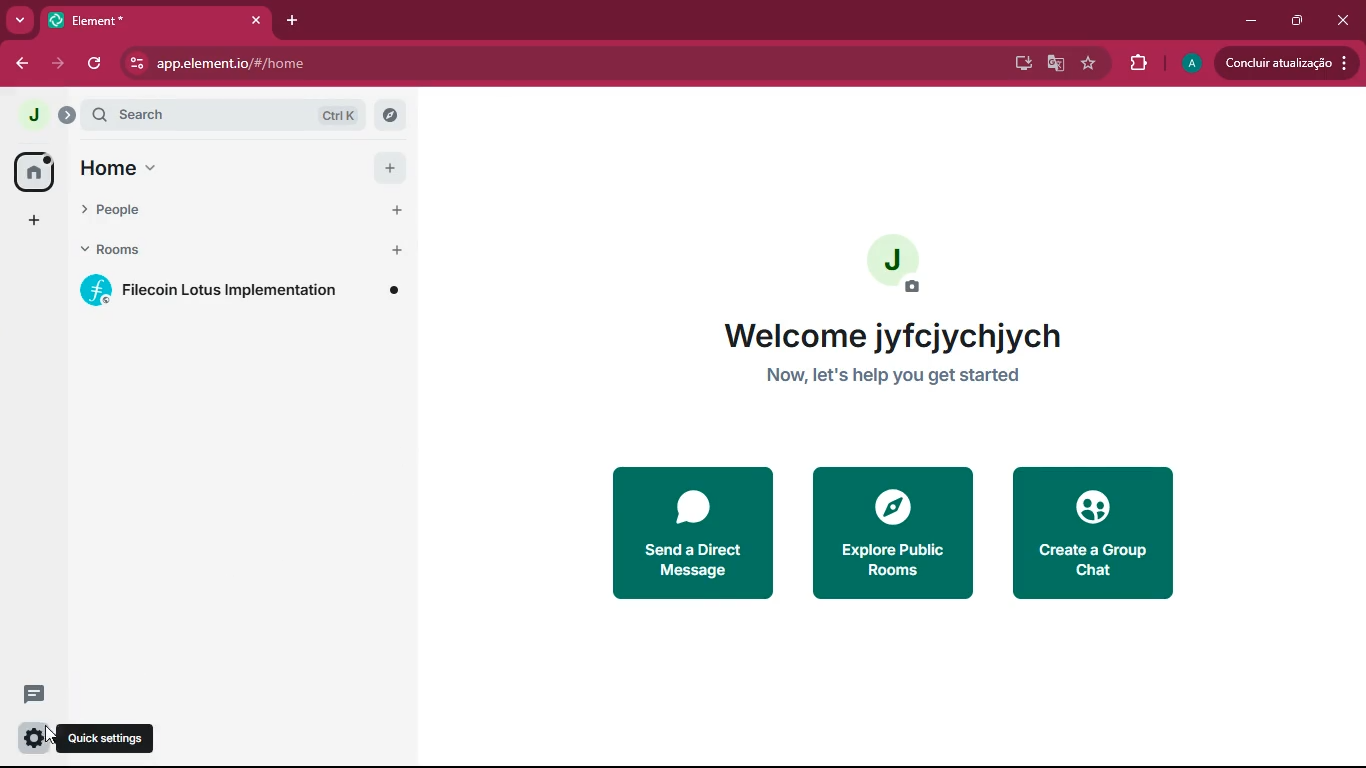 The image size is (1366, 768). What do you see at coordinates (894, 534) in the screenshot?
I see `explore public rooms` at bounding box center [894, 534].